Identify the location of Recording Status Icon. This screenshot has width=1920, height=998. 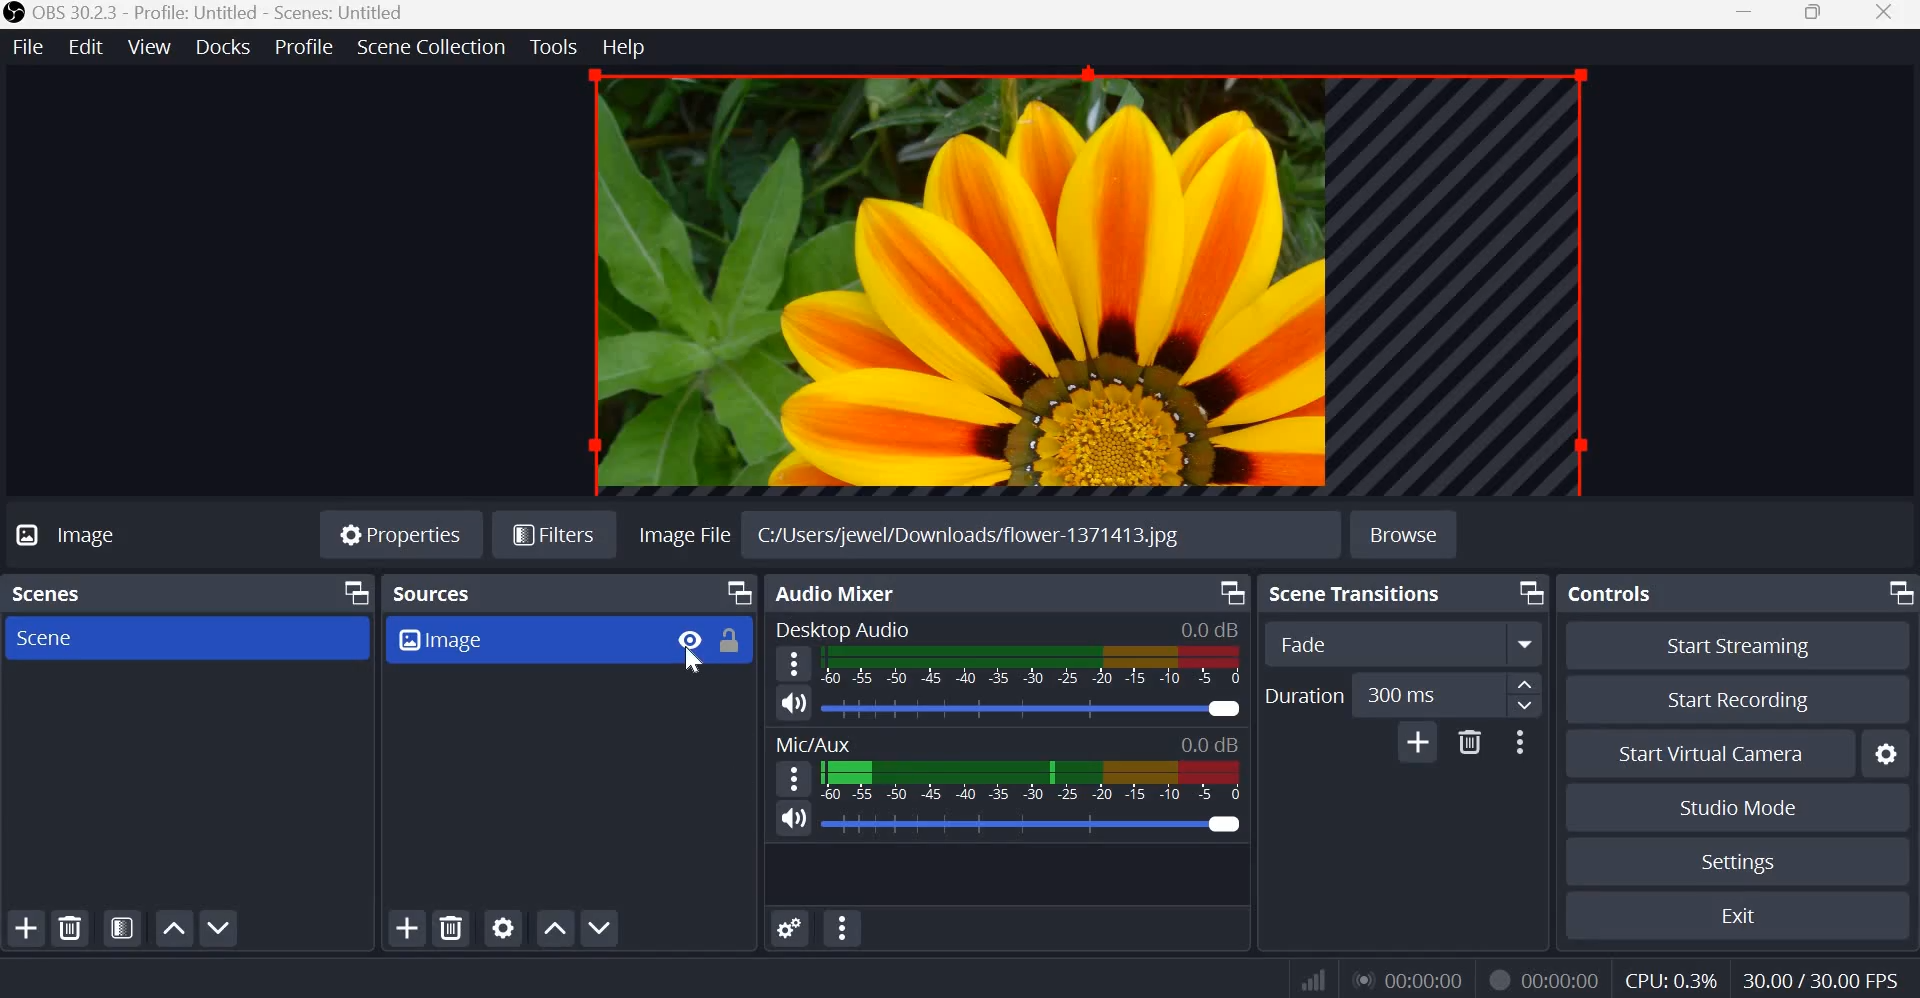
(1499, 979).